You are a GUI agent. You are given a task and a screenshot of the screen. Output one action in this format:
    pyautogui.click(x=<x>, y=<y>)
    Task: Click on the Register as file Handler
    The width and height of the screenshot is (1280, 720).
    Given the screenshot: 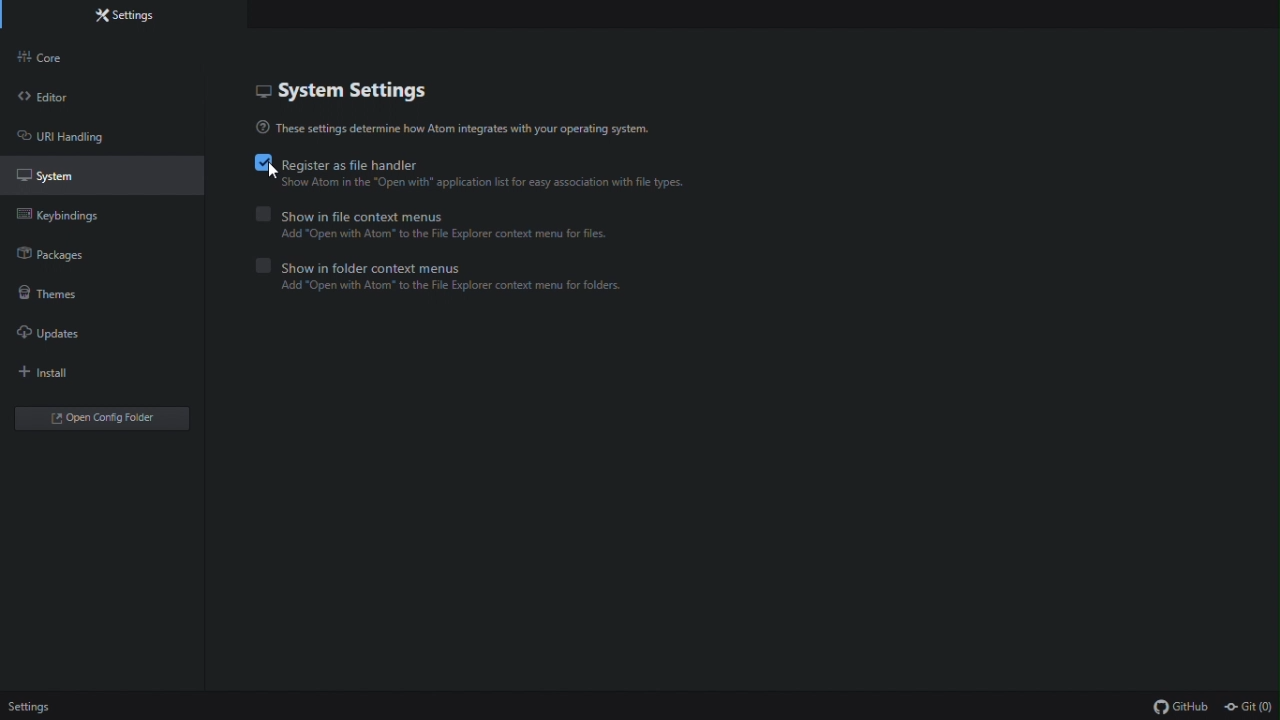 What is the action you would take?
    pyautogui.click(x=475, y=164)
    